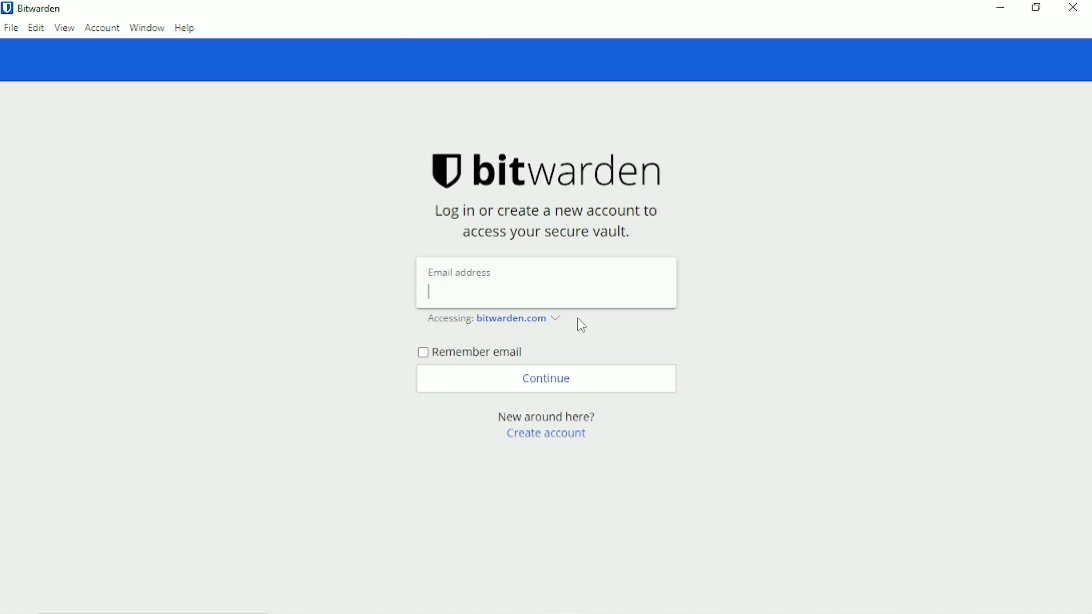 Image resolution: width=1092 pixels, height=614 pixels. Describe the element at coordinates (550, 292) in the screenshot. I see `type email address` at that location.